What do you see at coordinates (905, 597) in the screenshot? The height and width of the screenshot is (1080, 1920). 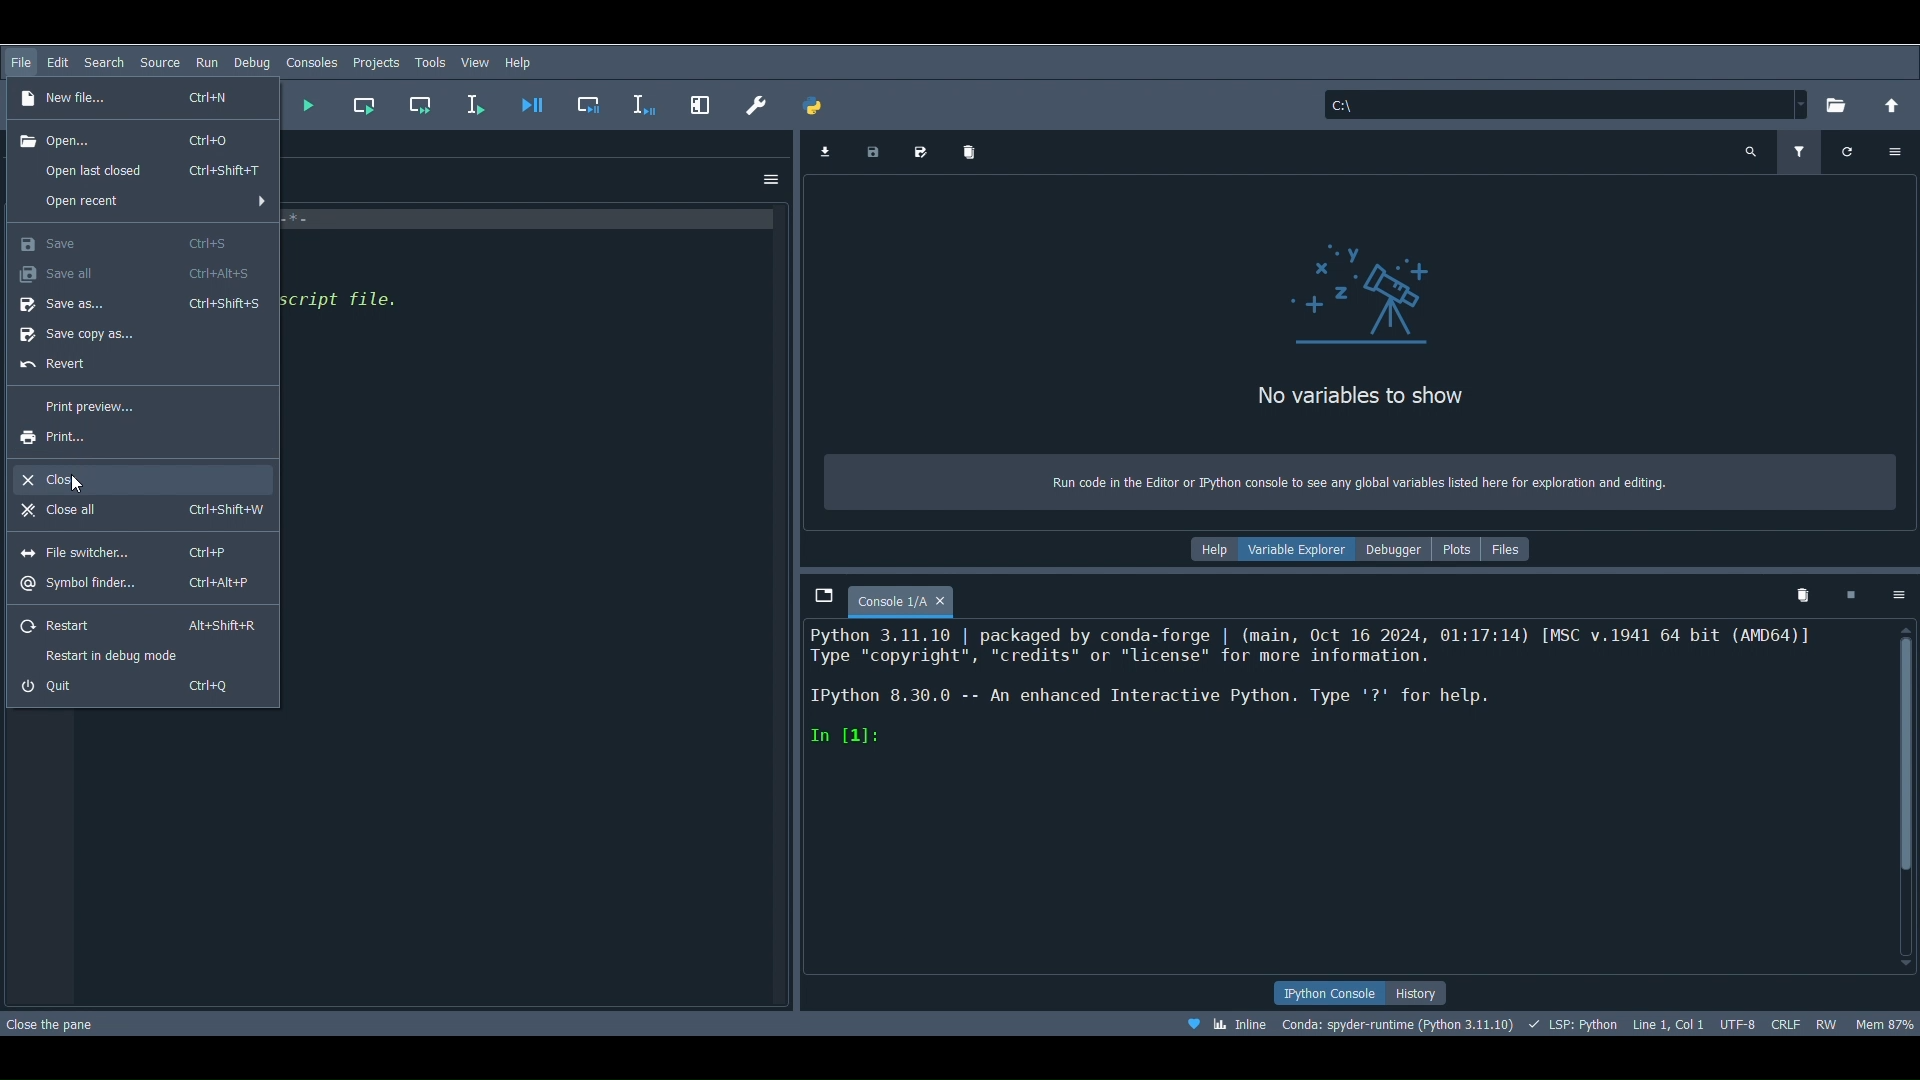 I see `Console 1/A` at bounding box center [905, 597].